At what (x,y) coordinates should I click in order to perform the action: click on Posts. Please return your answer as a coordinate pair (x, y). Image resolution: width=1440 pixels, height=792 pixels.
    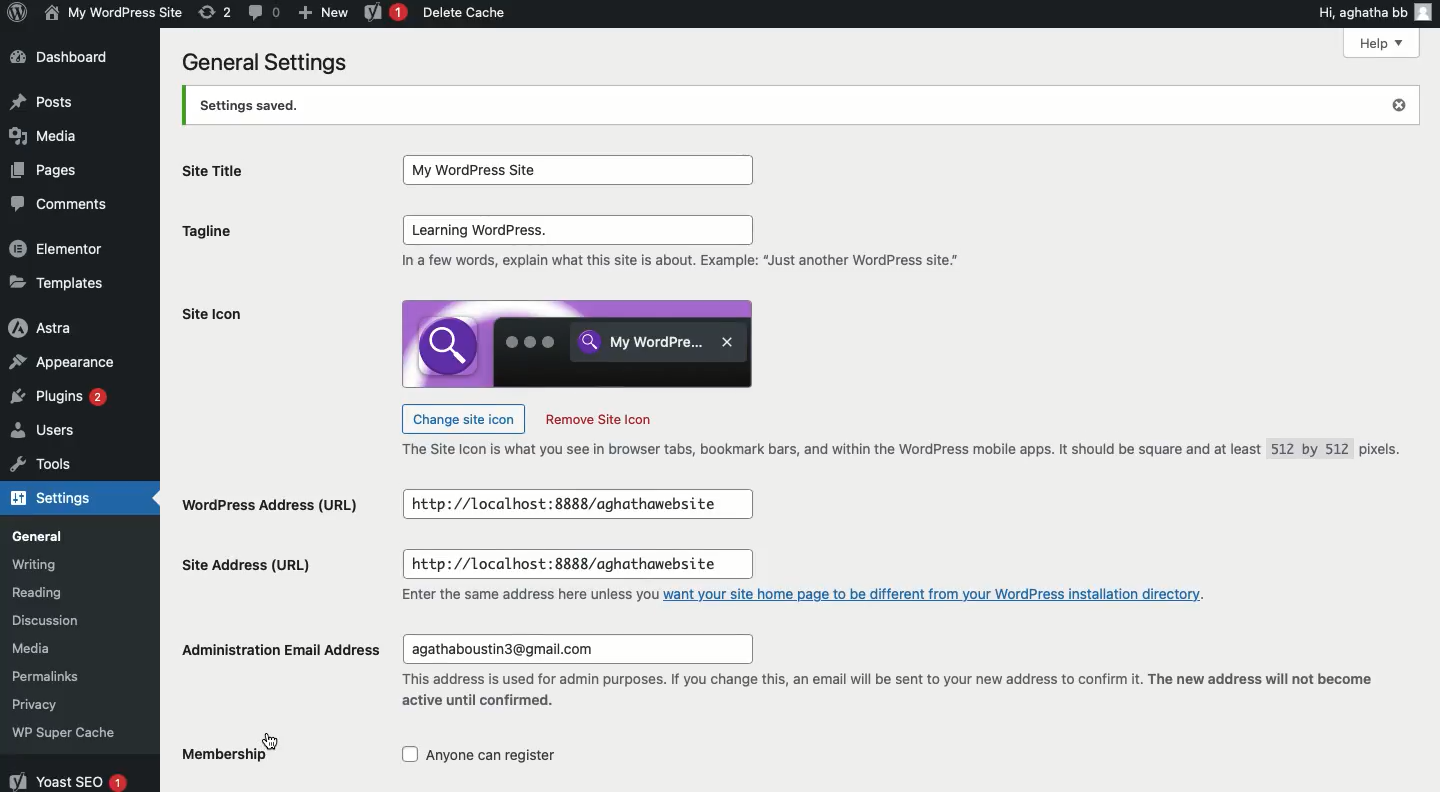
    Looking at the image, I should click on (44, 101).